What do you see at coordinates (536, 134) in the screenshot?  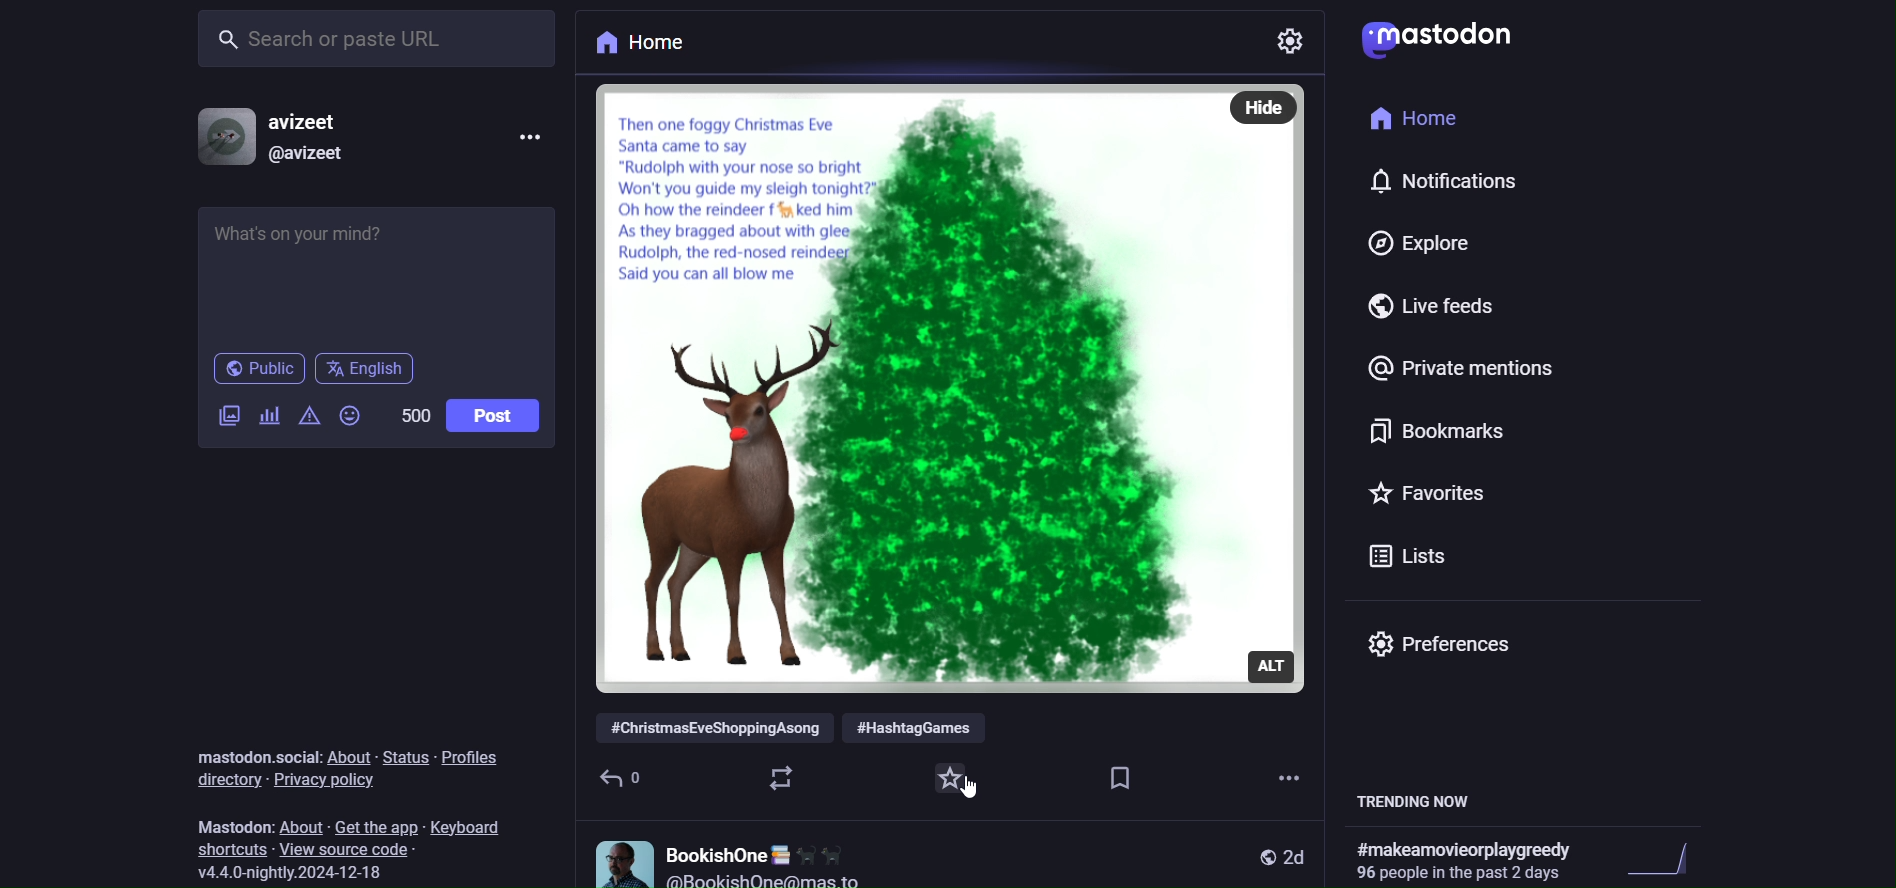 I see `more` at bounding box center [536, 134].